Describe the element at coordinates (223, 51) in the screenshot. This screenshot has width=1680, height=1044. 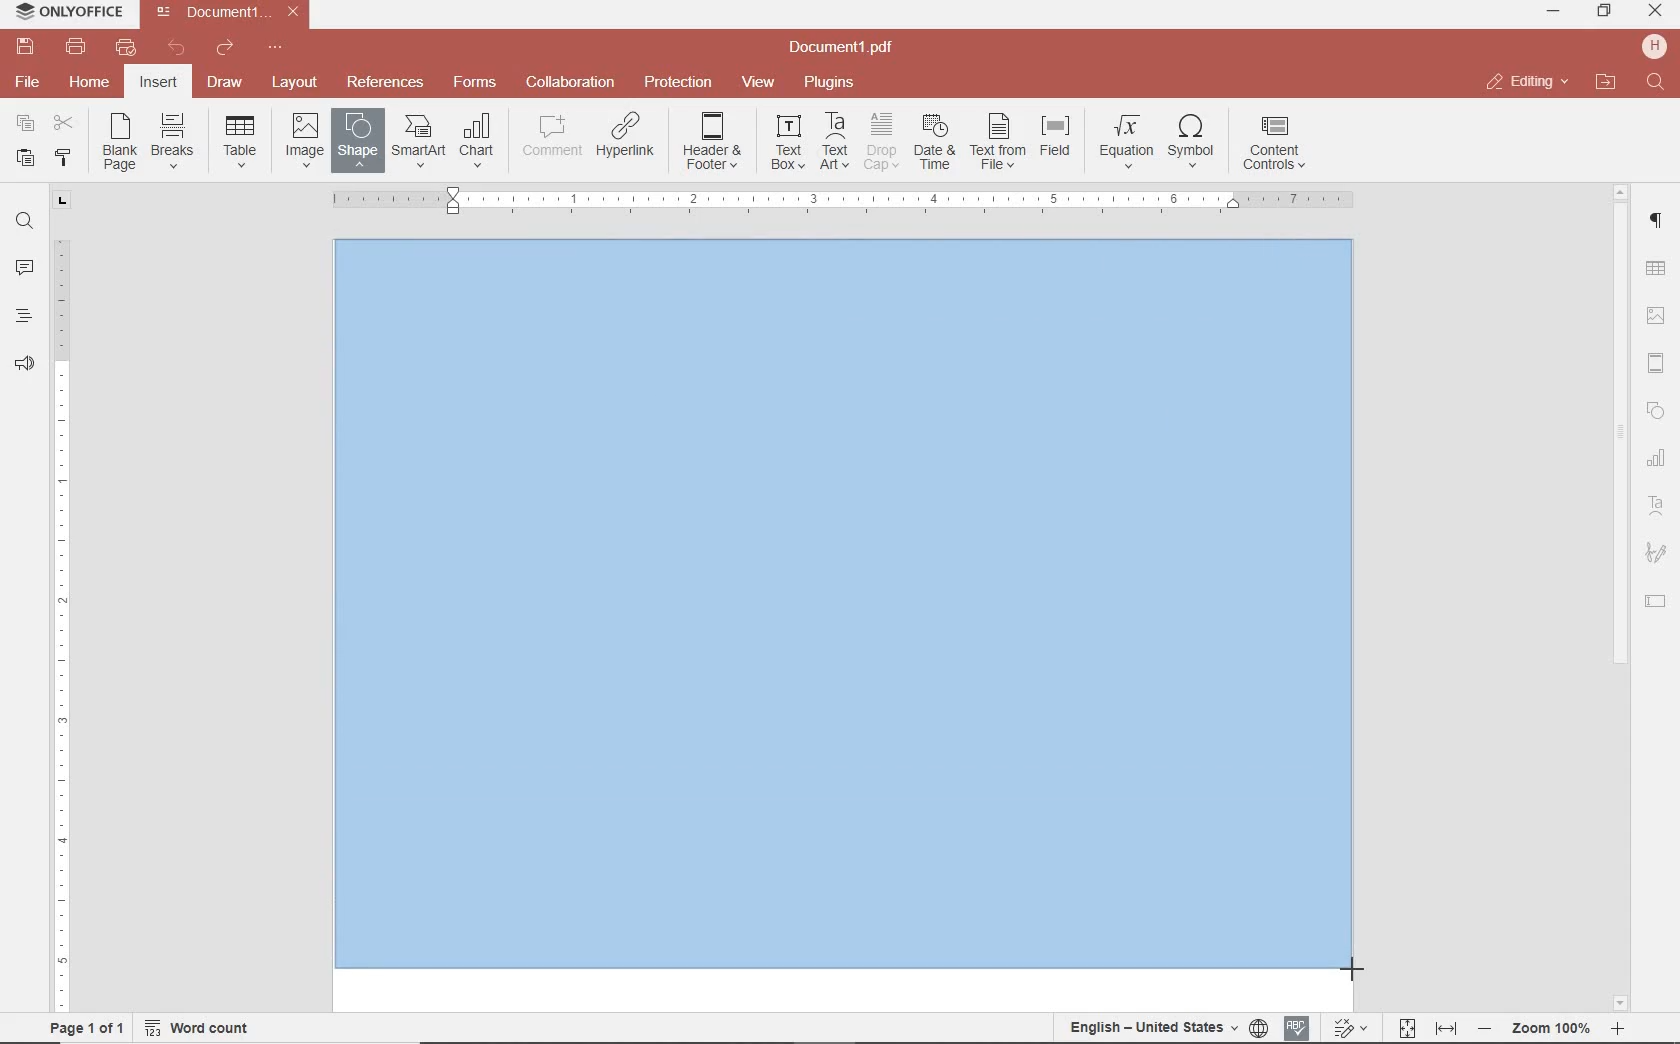
I see `redo` at that location.